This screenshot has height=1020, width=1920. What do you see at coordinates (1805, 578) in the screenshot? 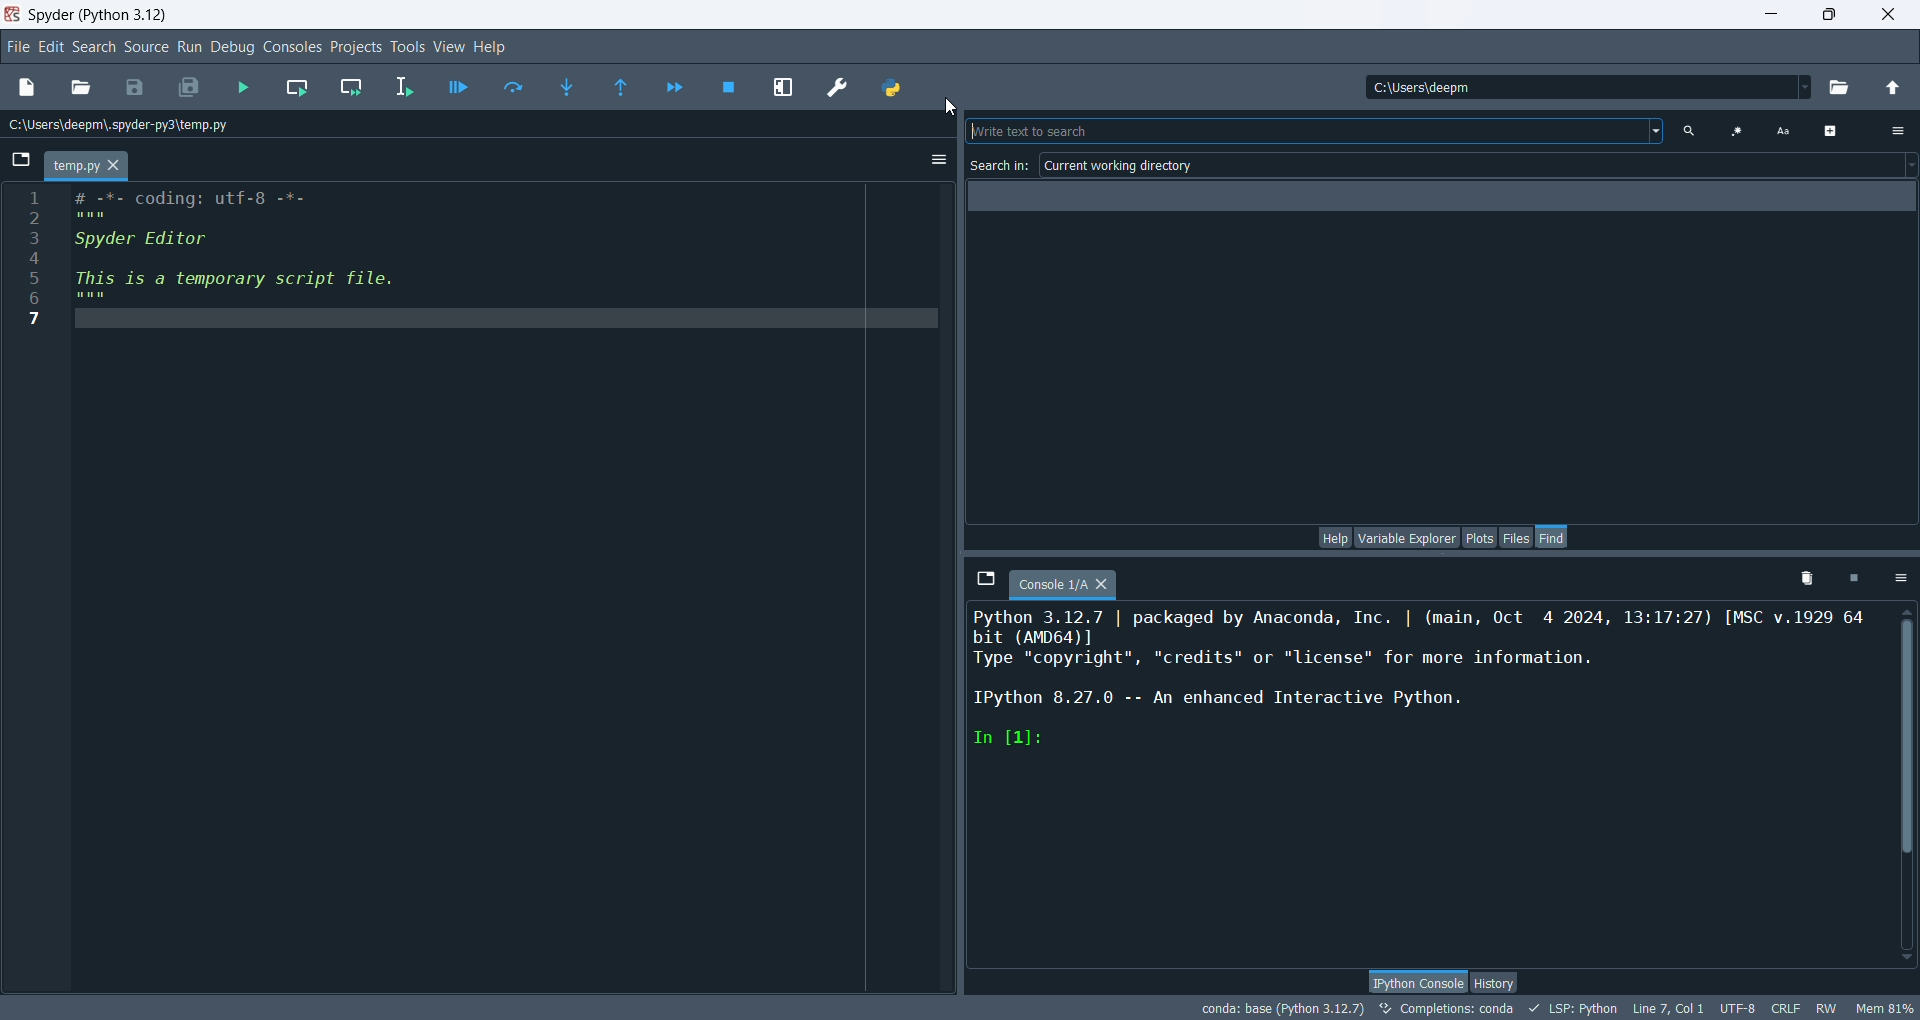
I see `remove` at bounding box center [1805, 578].